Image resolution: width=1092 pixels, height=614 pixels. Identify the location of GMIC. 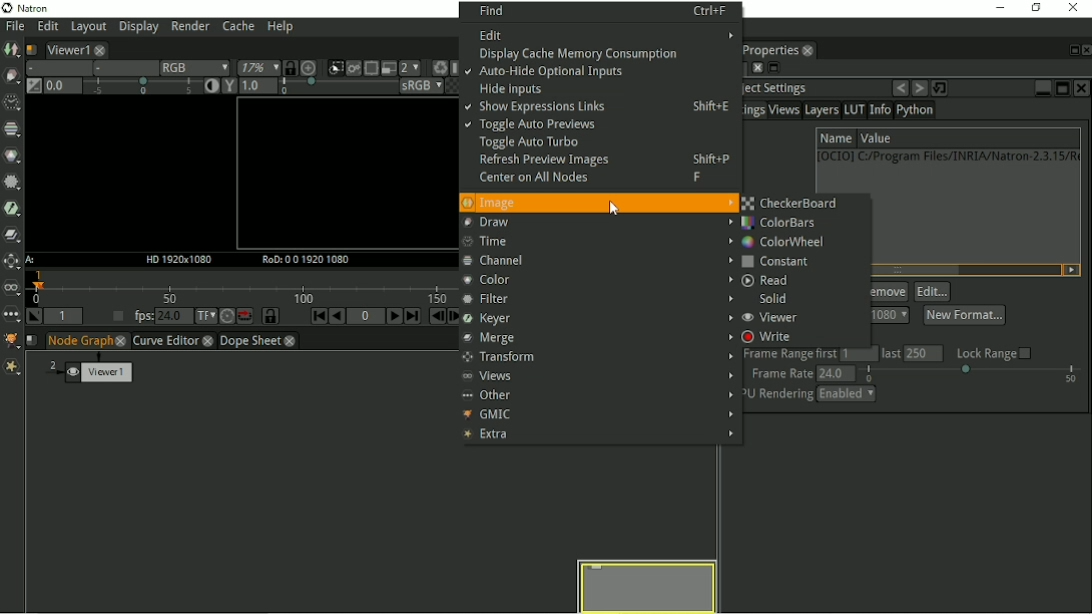
(599, 414).